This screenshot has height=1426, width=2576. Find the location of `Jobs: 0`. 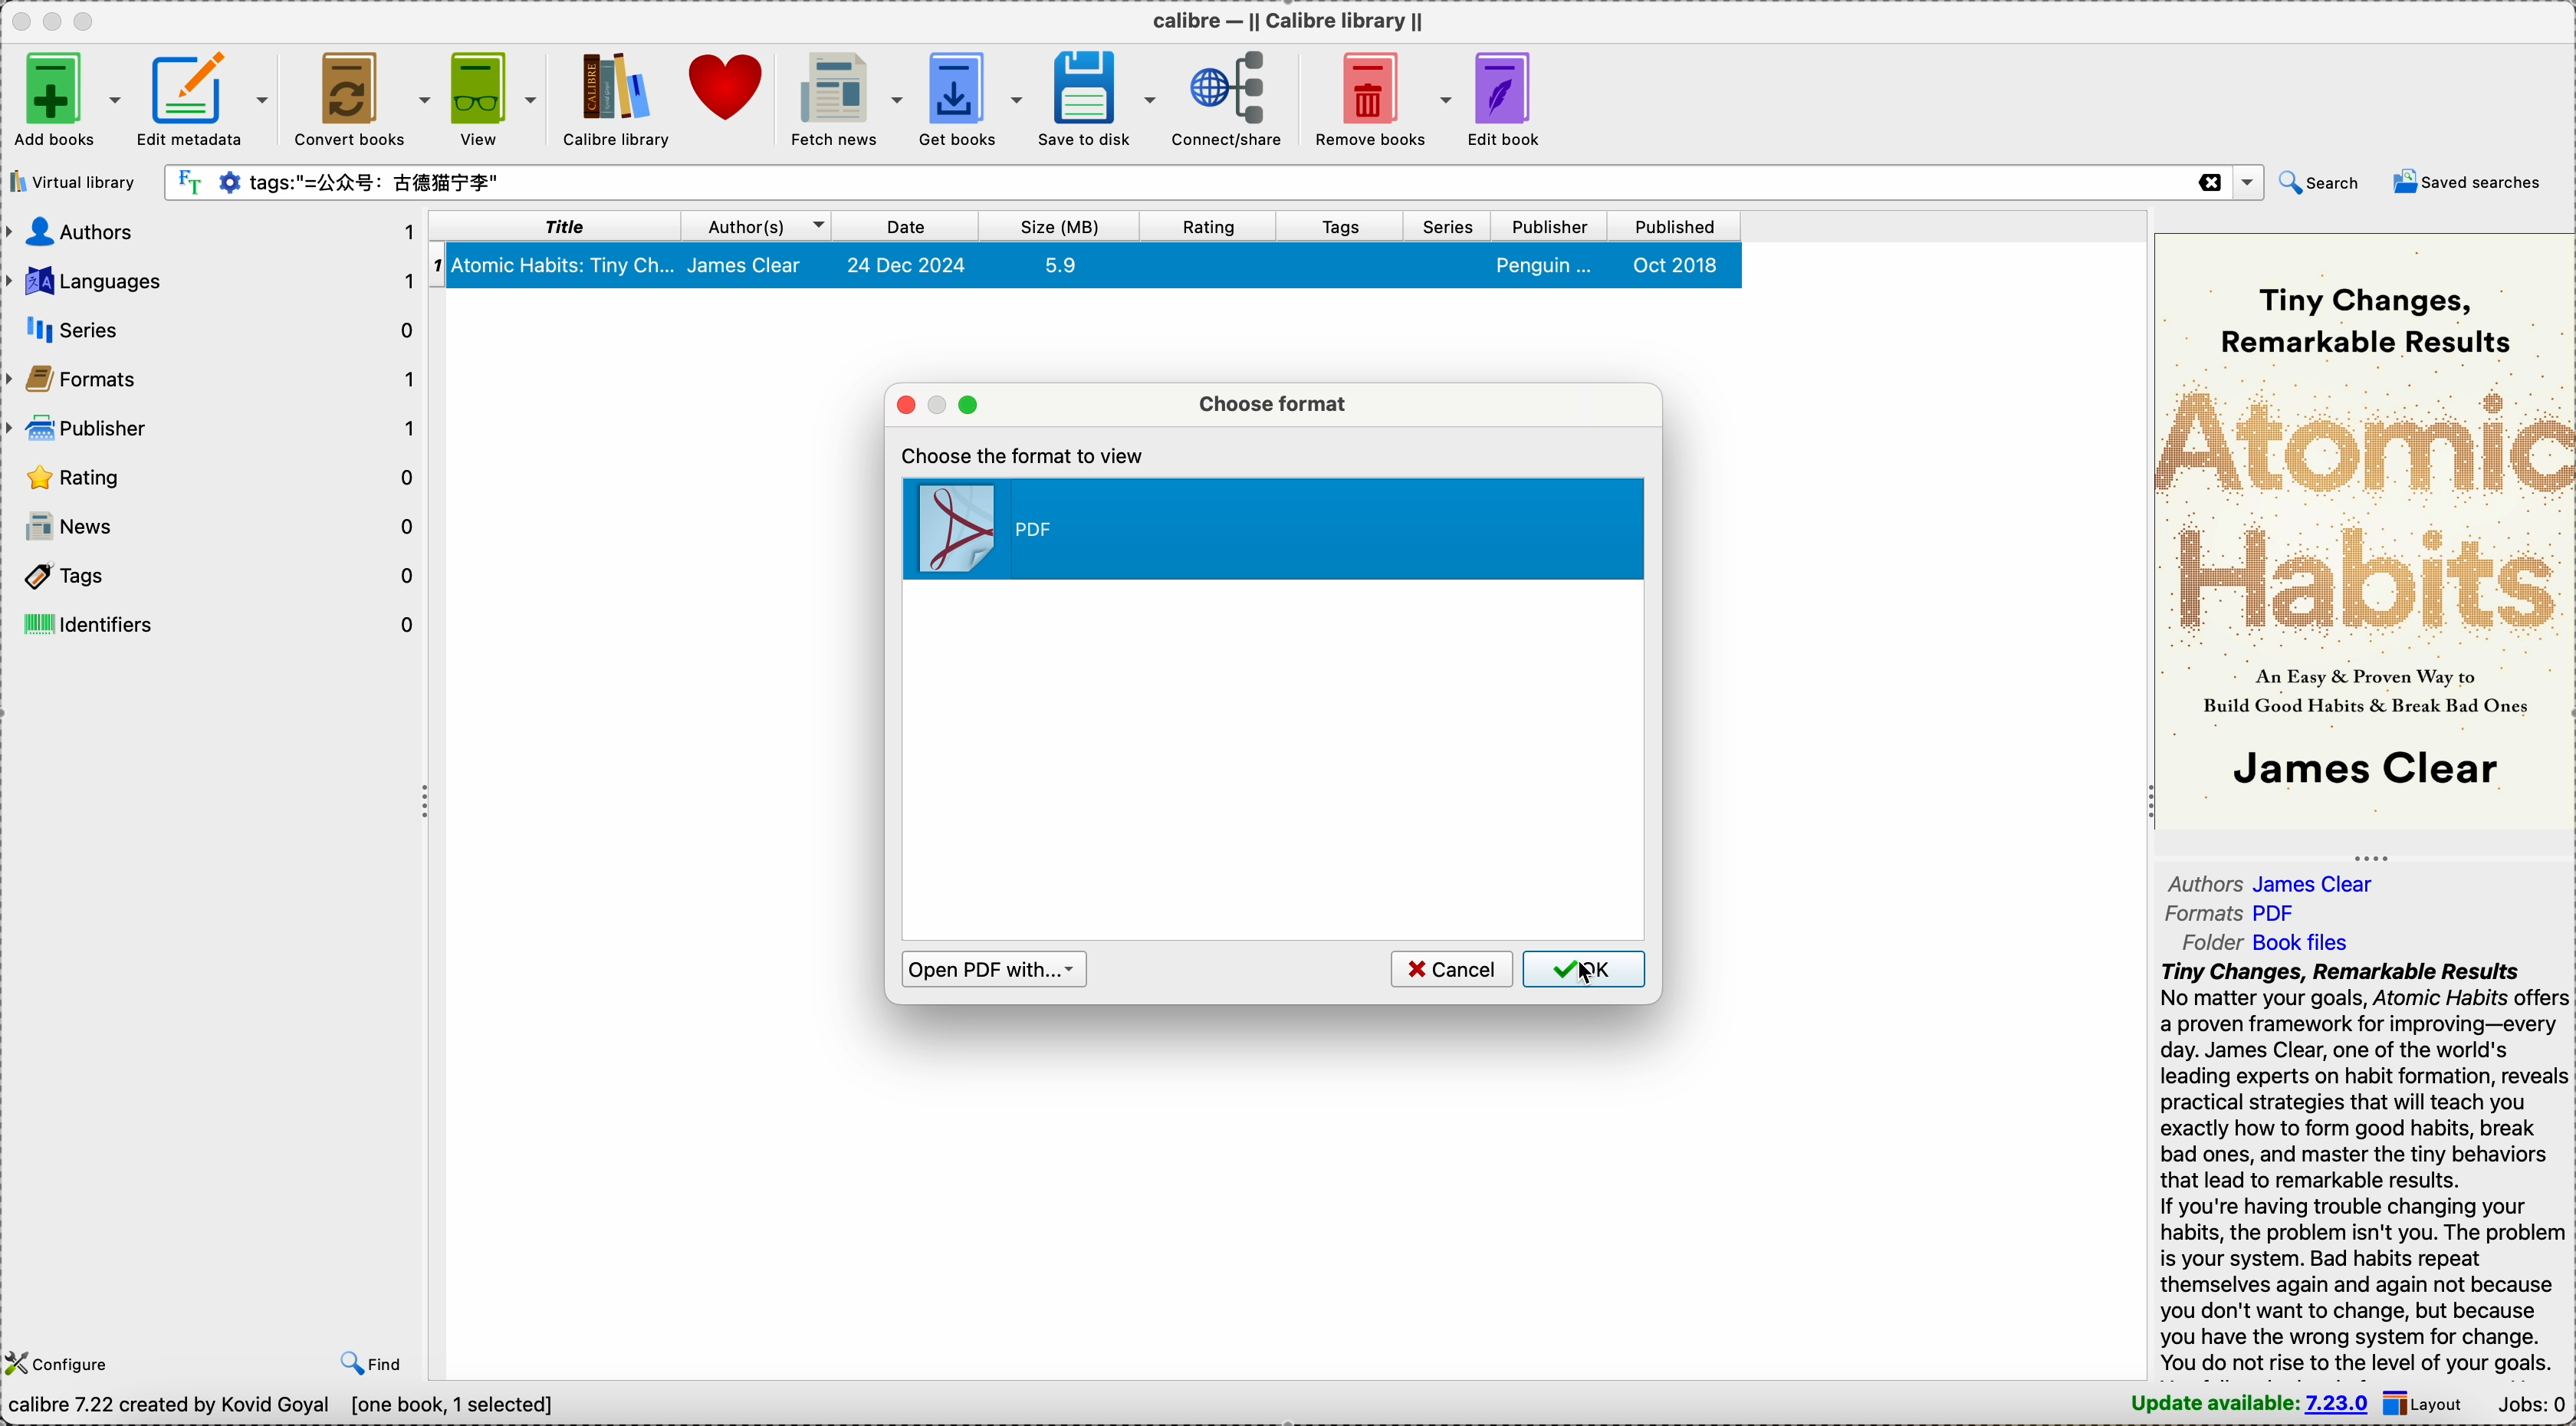

Jobs: 0 is located at coordinates (2531, 1404).